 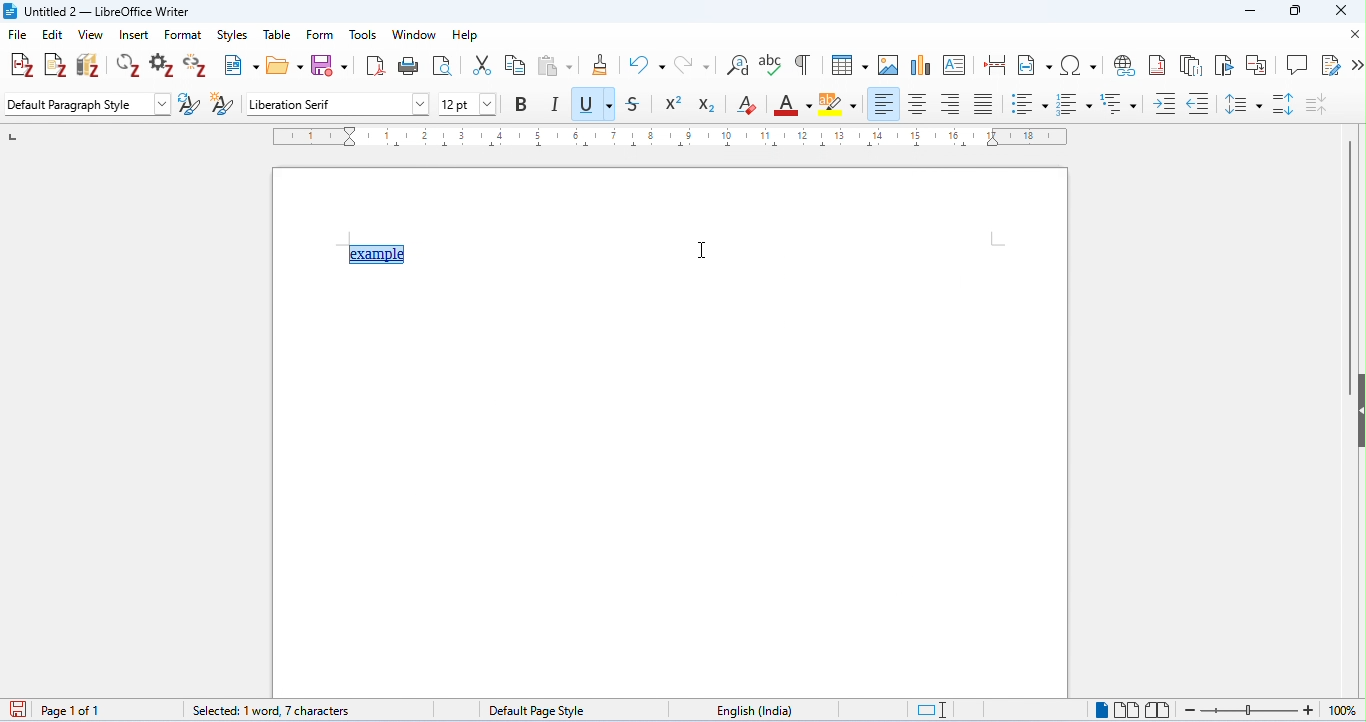 I want to click on align right, so click(x=952, y=103).